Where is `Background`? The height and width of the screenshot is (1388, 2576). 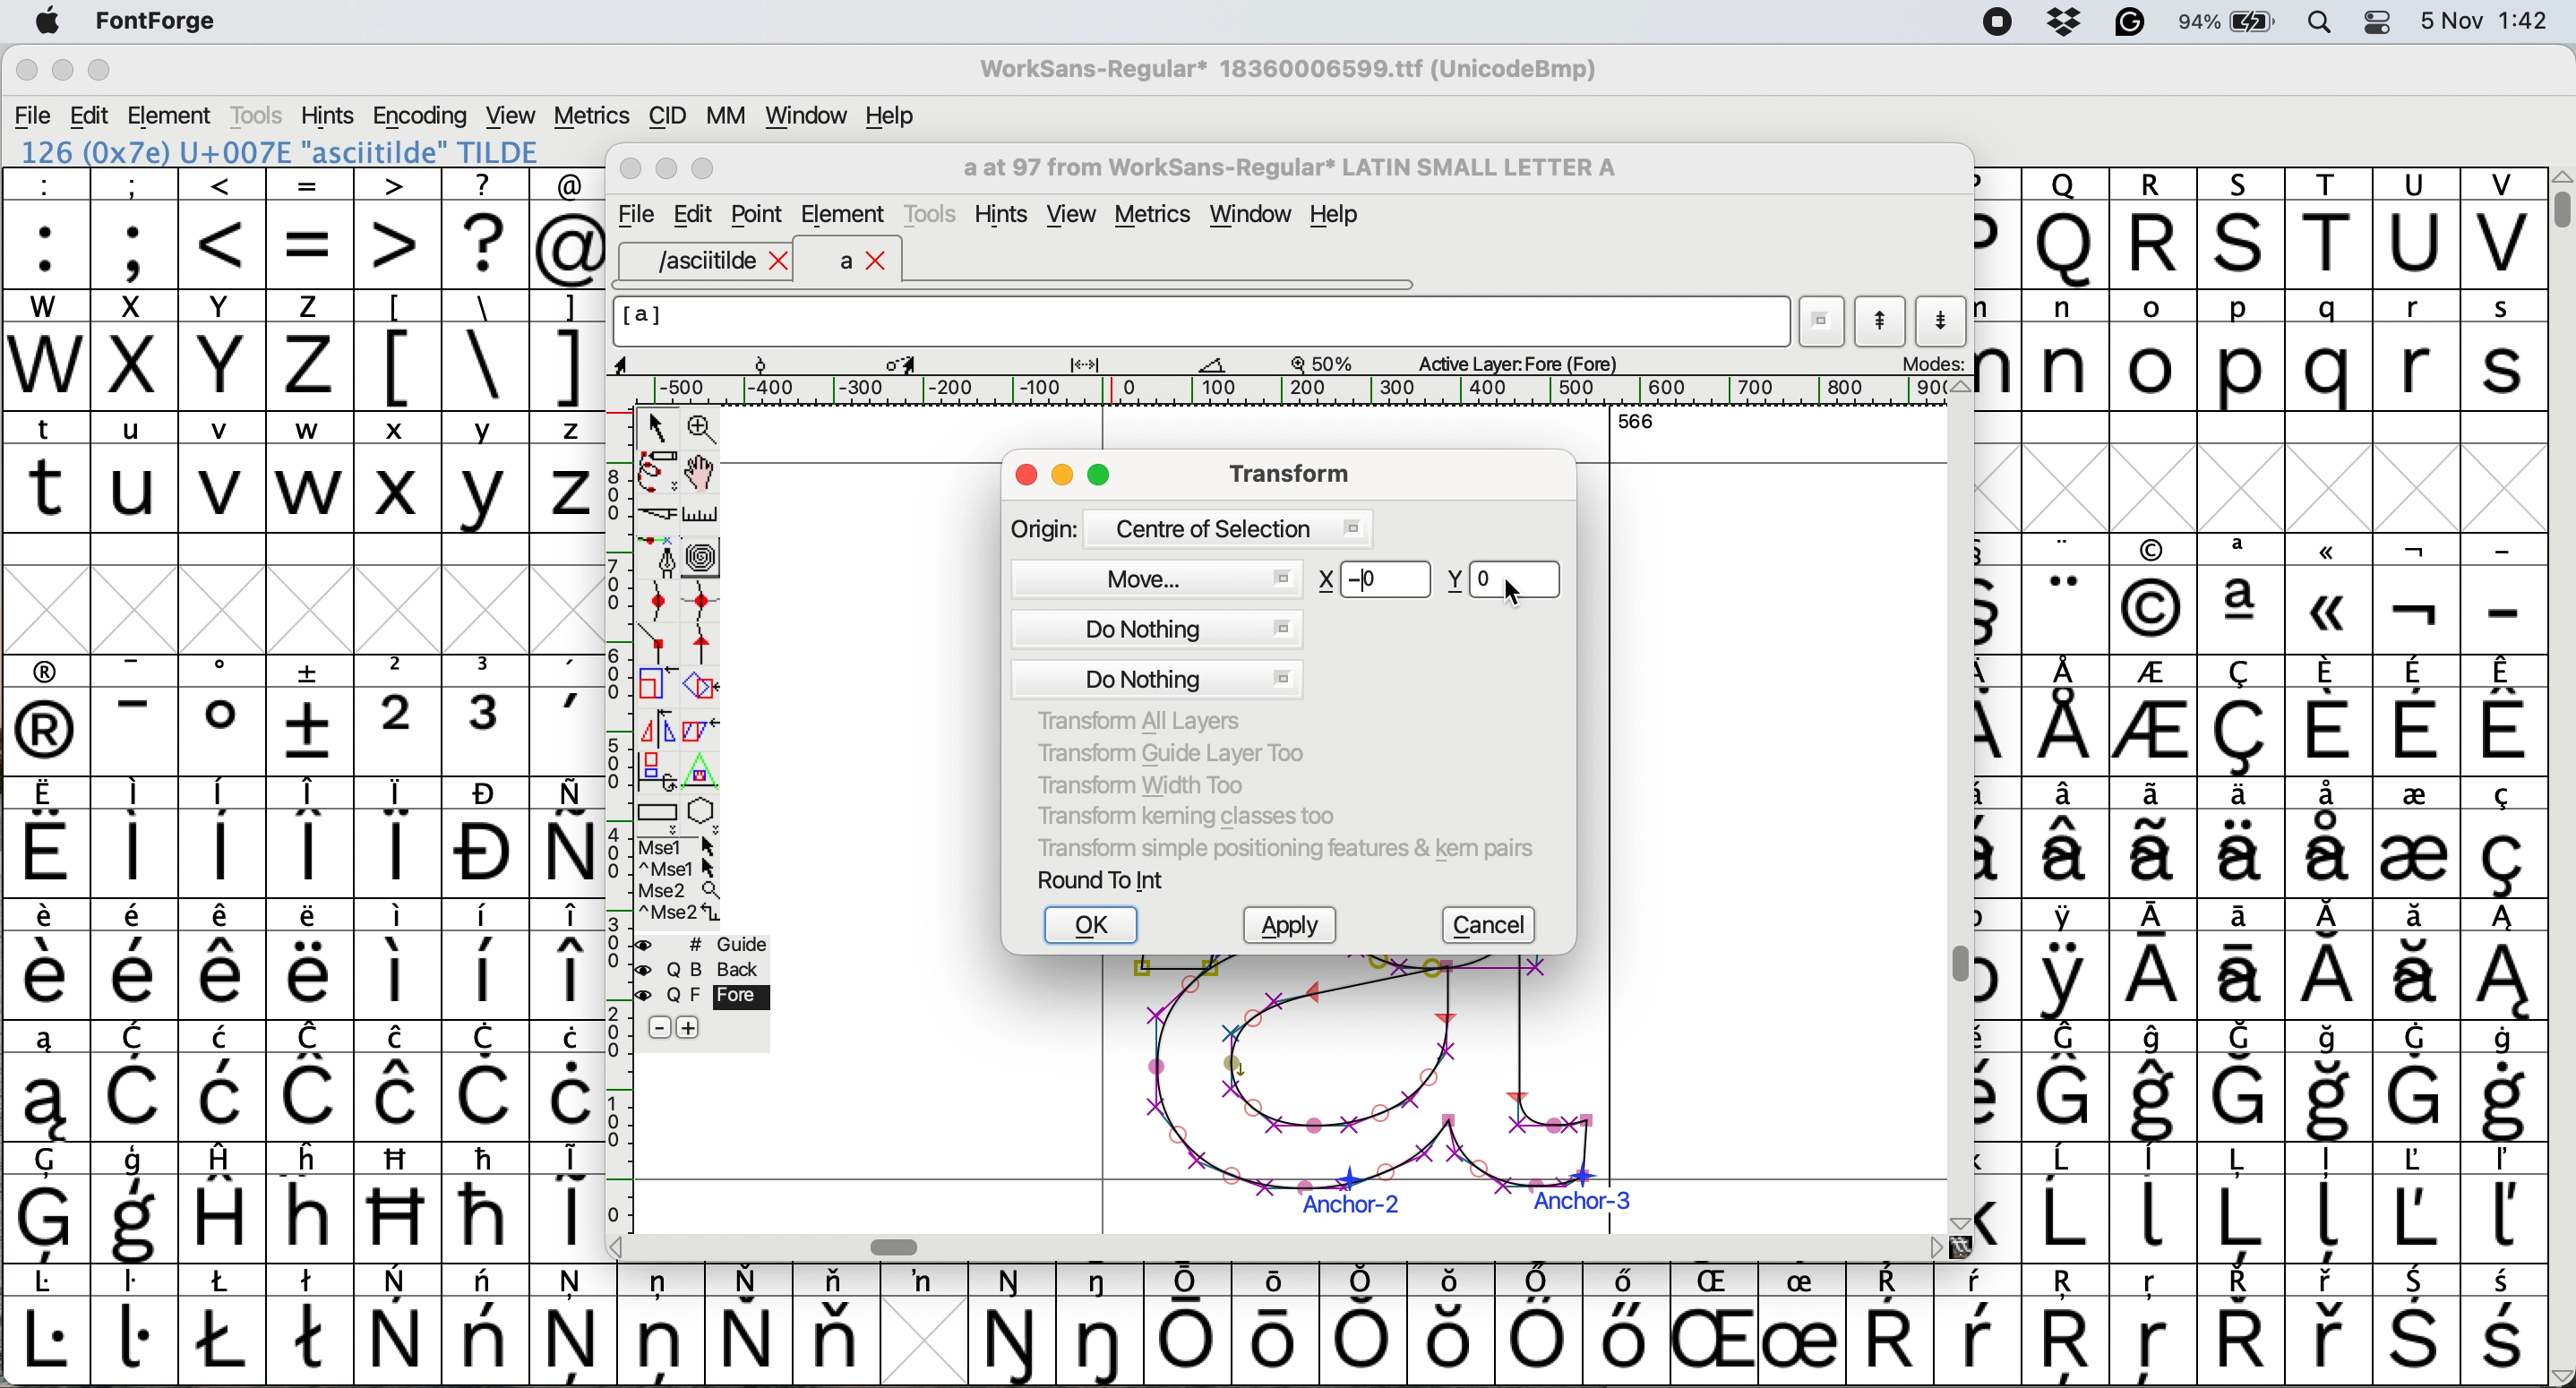 Background is located at coordinates (724, 970).